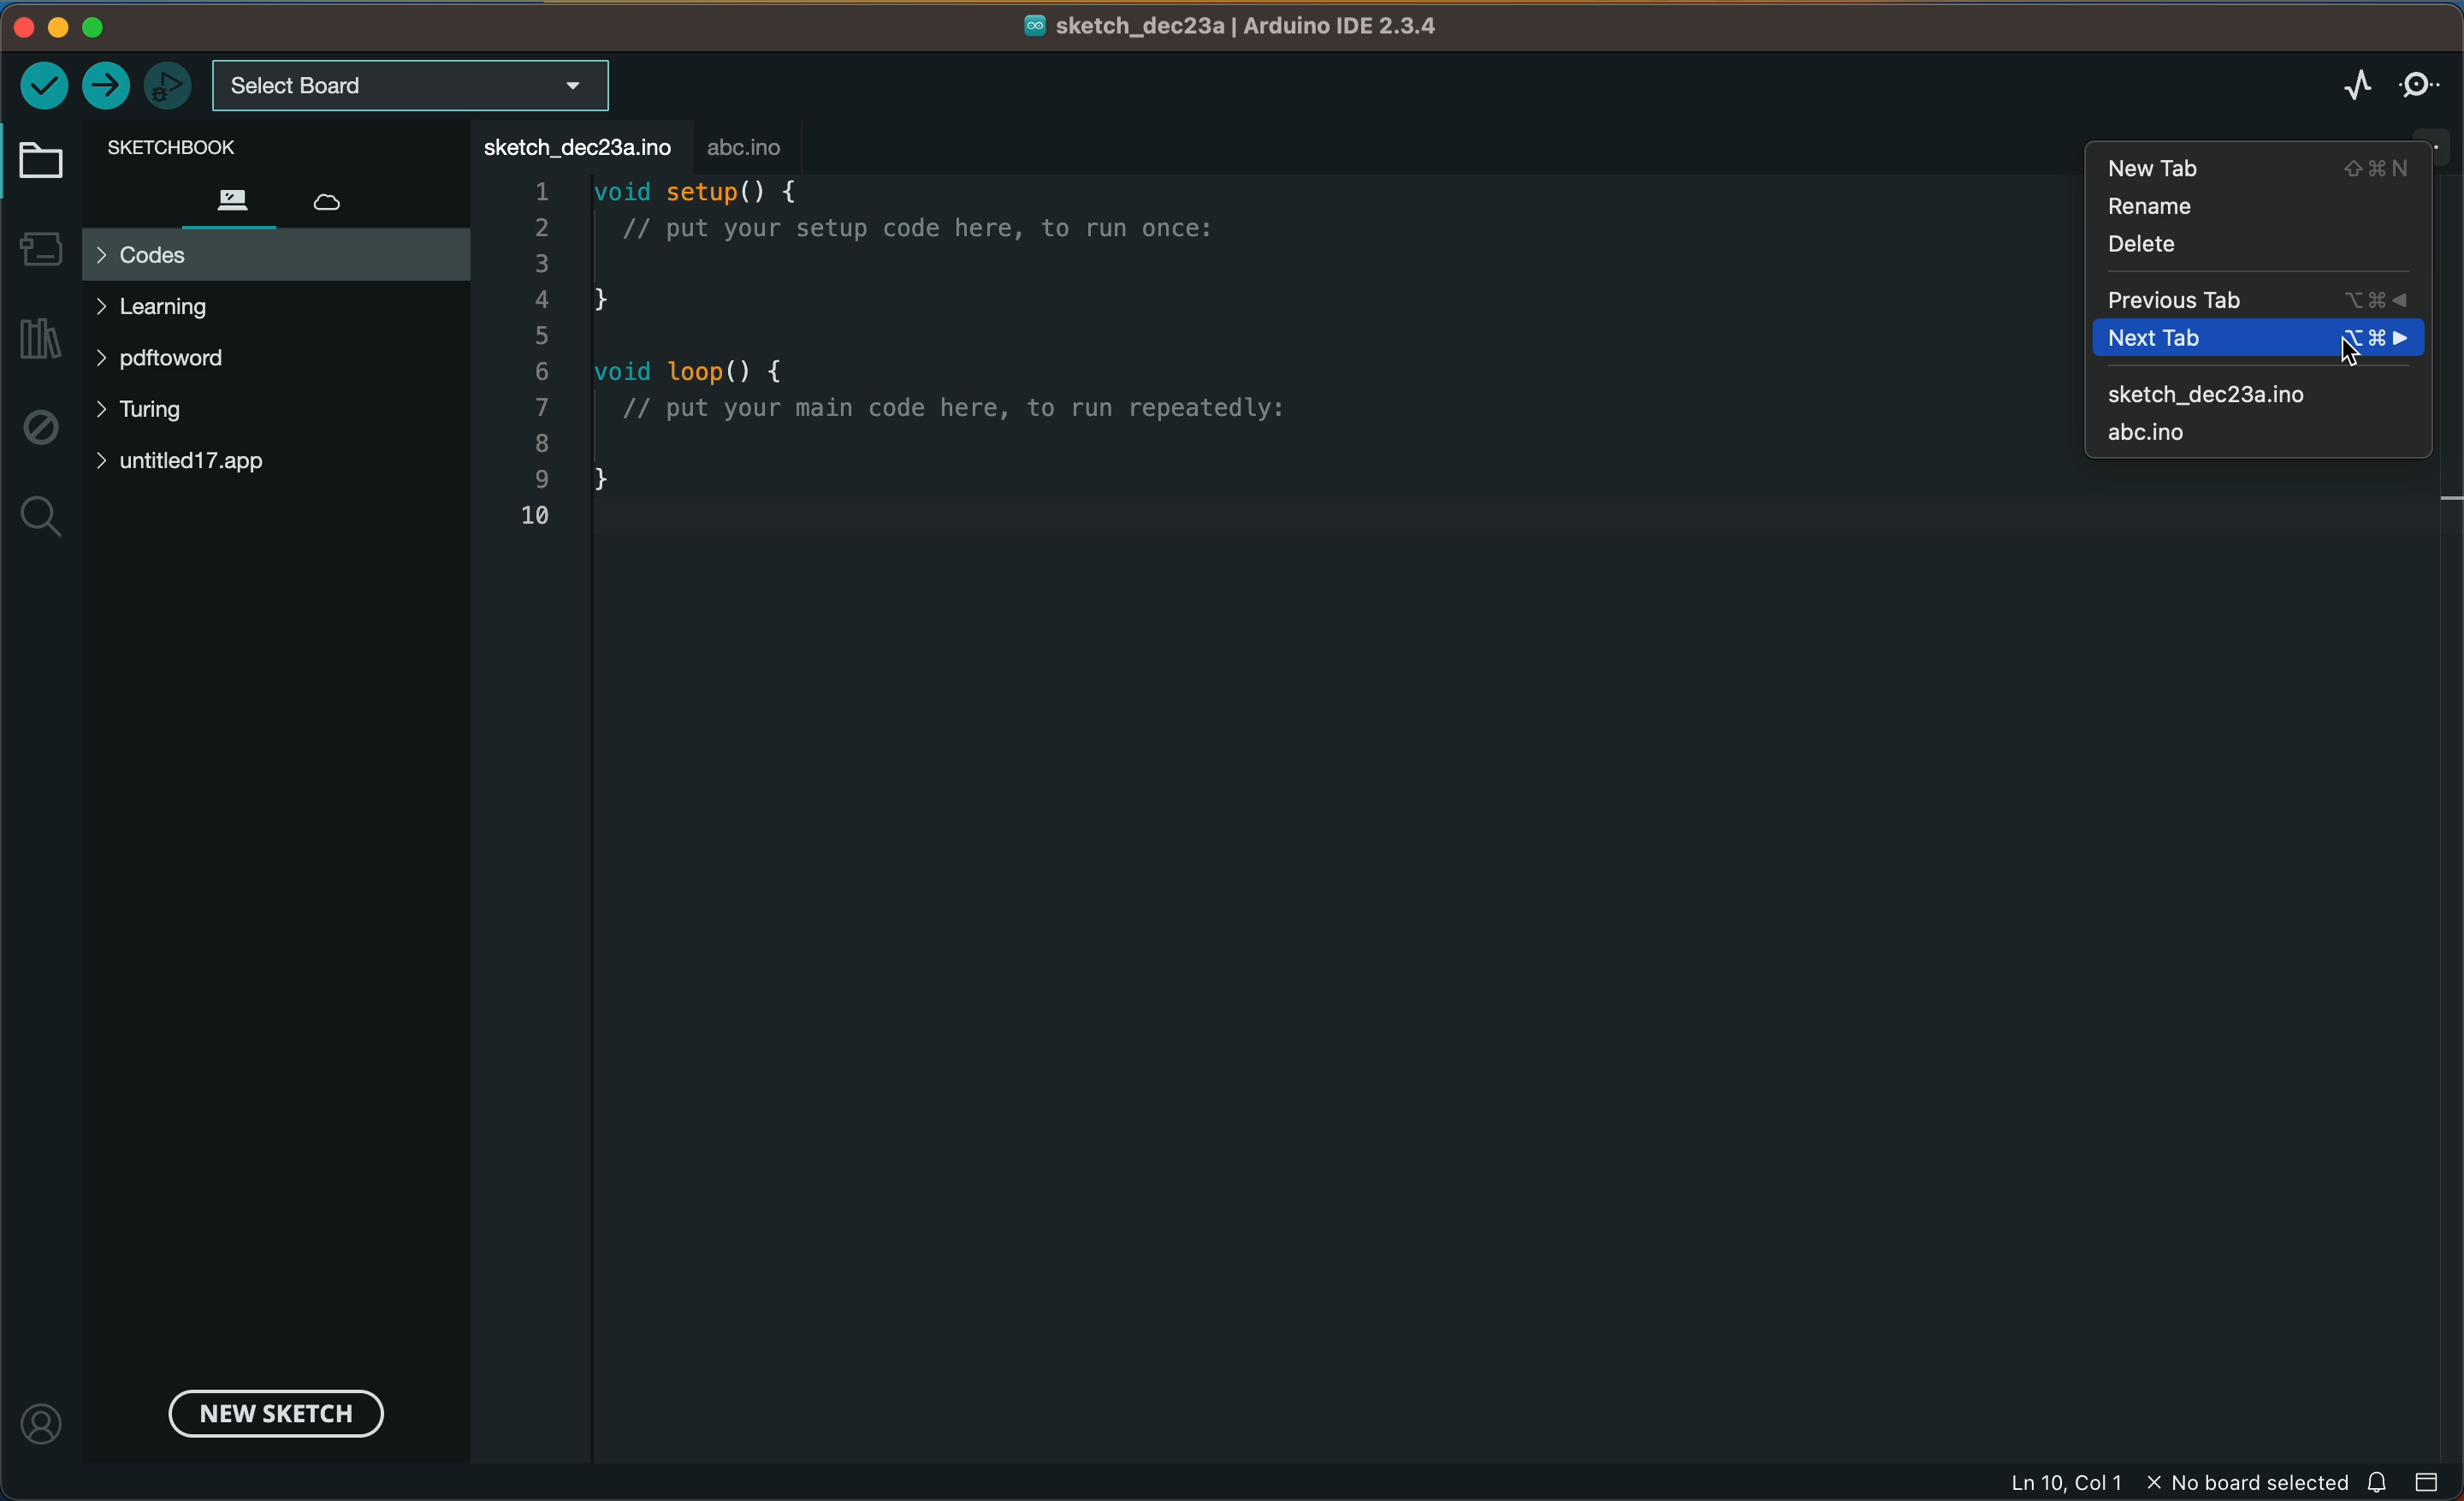 The width and height of the screenshot is (2464, 1501). What do you see at coordinates (272, 1410) in the screenshot?
I see `new sketch` at bounding box center [272, 1410].